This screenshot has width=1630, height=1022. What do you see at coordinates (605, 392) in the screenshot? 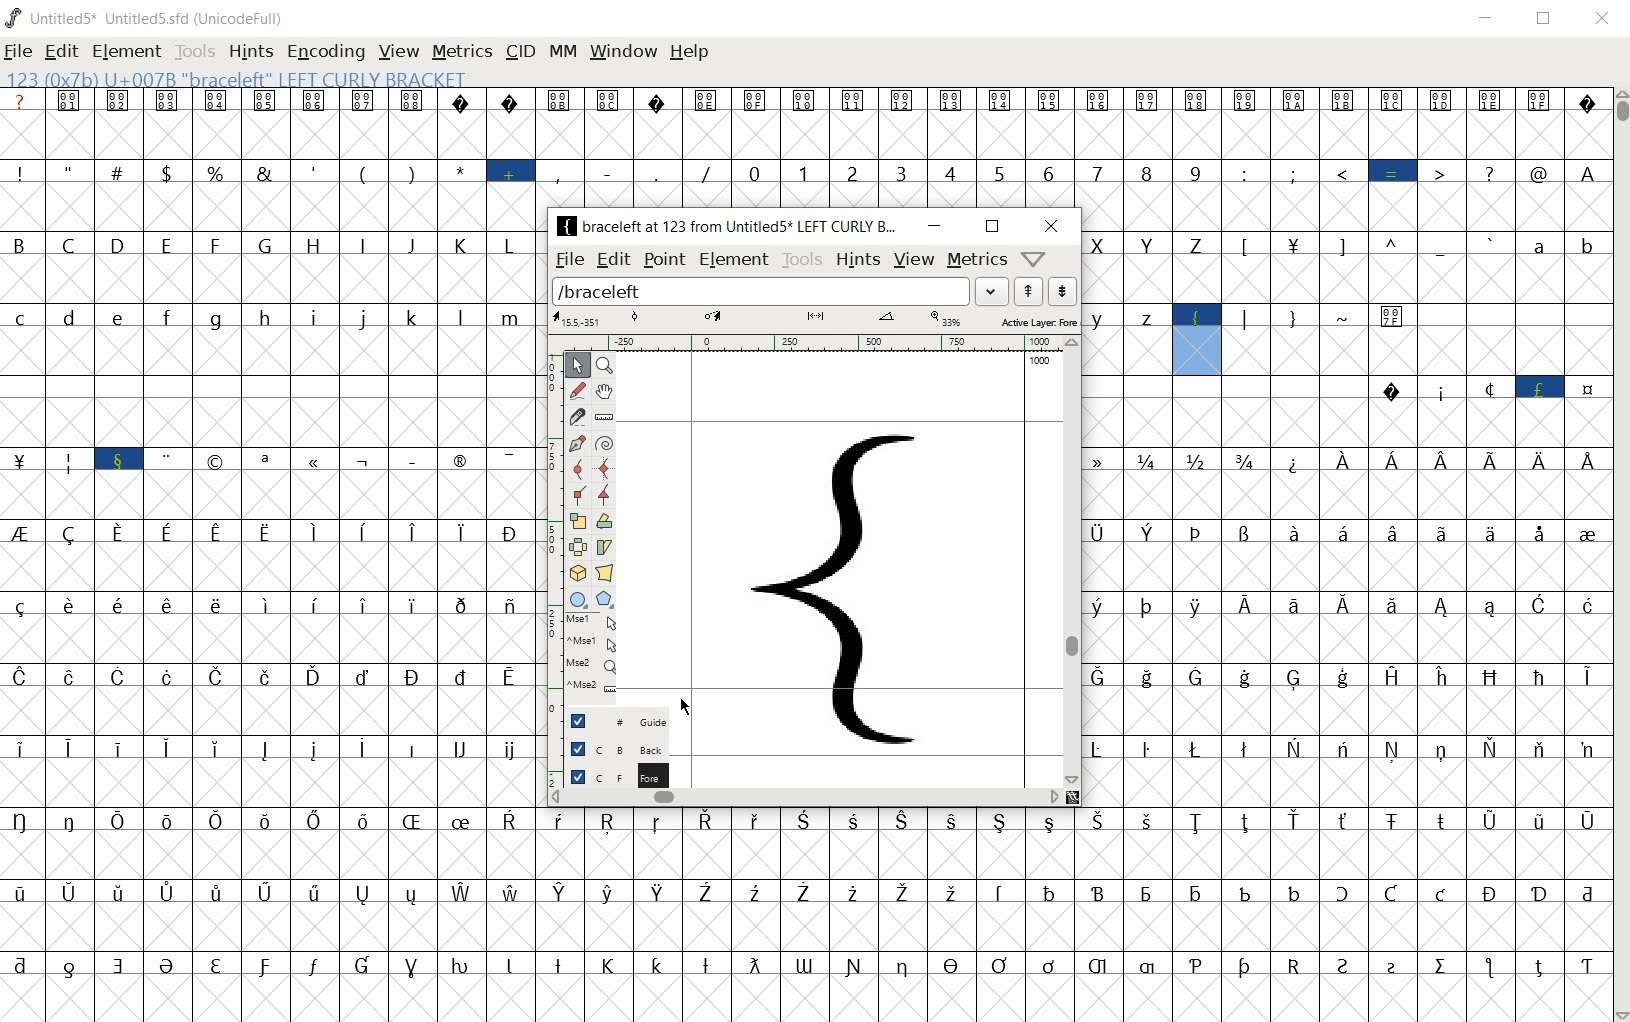
I see `scroll by hand` at bounding box center [605, 392].